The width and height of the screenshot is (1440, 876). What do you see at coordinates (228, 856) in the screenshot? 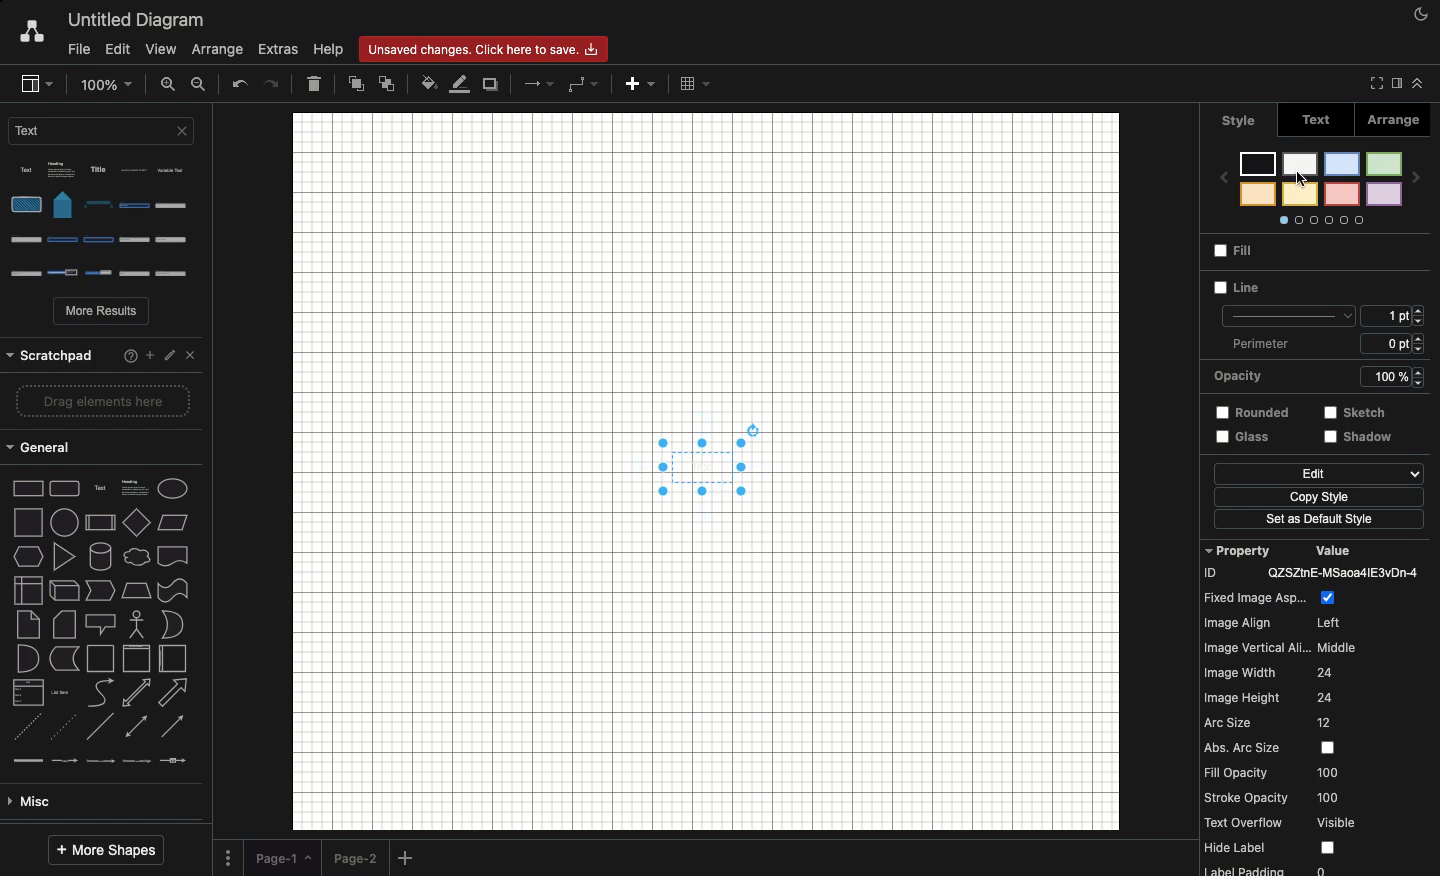
I see `Options` at bounding box center [228, 856].